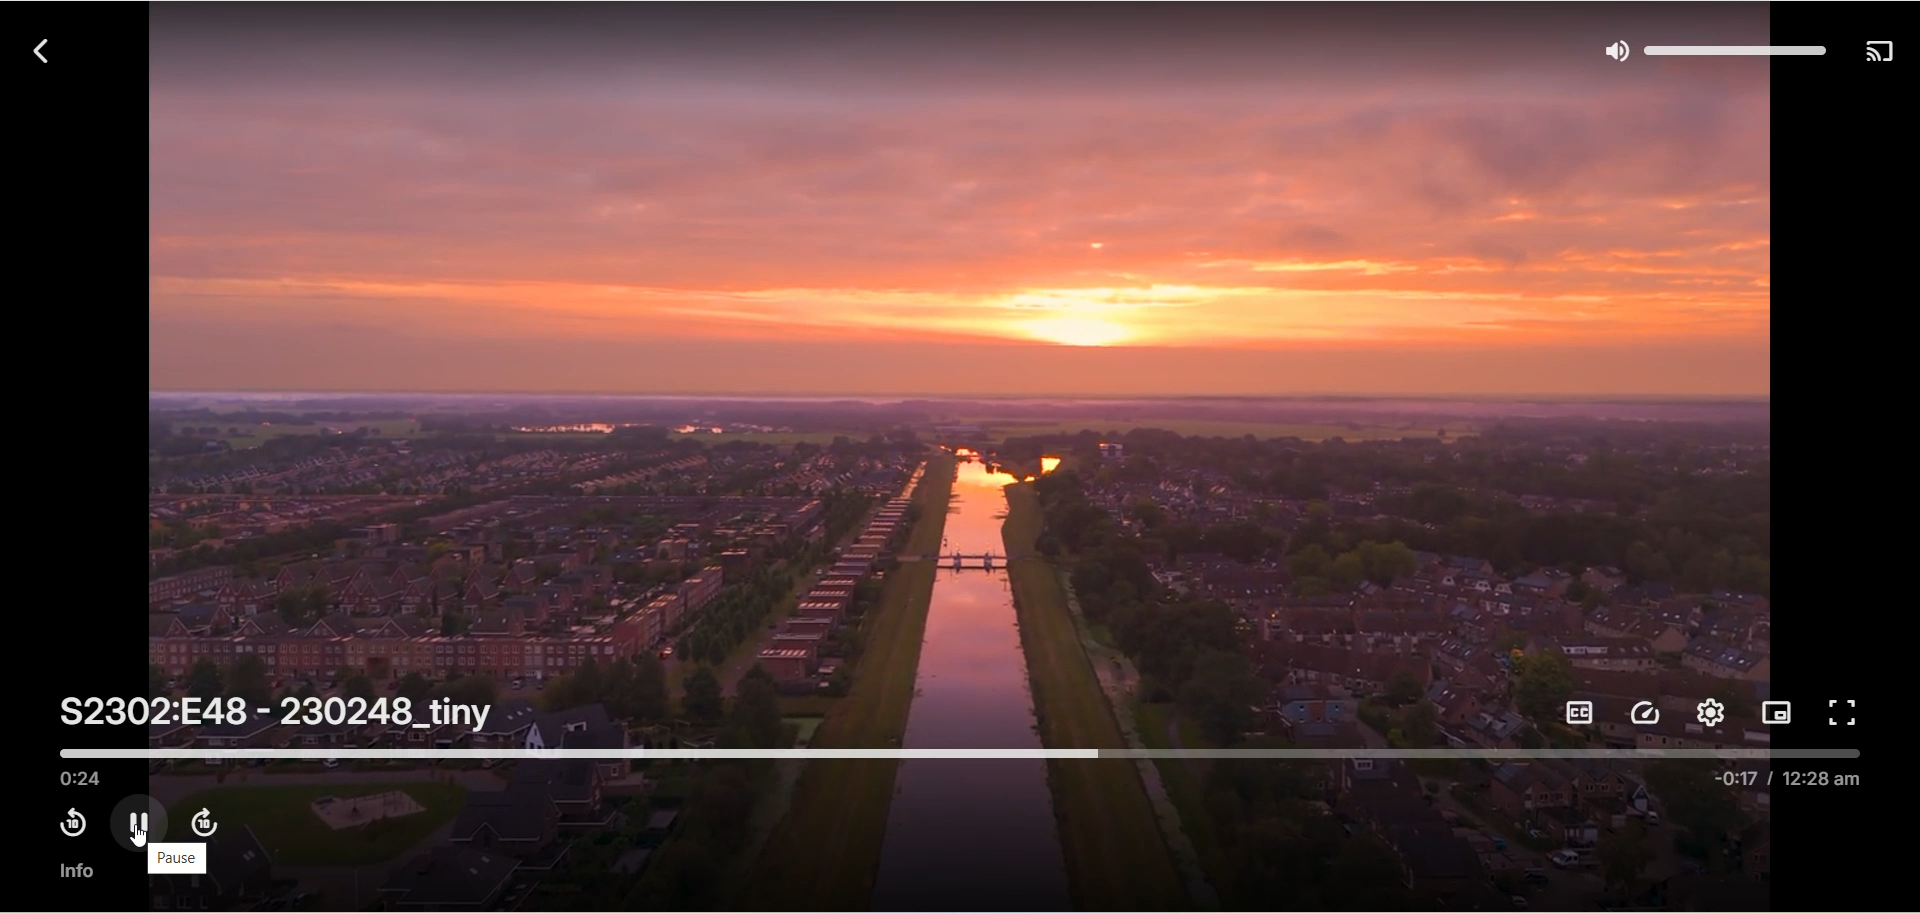 This screenshot has height=914, width=1920. What do you see at coordinates (1778, 711) in the screenshot?
I see `picture in picture` at bounding box center [1778, 711].